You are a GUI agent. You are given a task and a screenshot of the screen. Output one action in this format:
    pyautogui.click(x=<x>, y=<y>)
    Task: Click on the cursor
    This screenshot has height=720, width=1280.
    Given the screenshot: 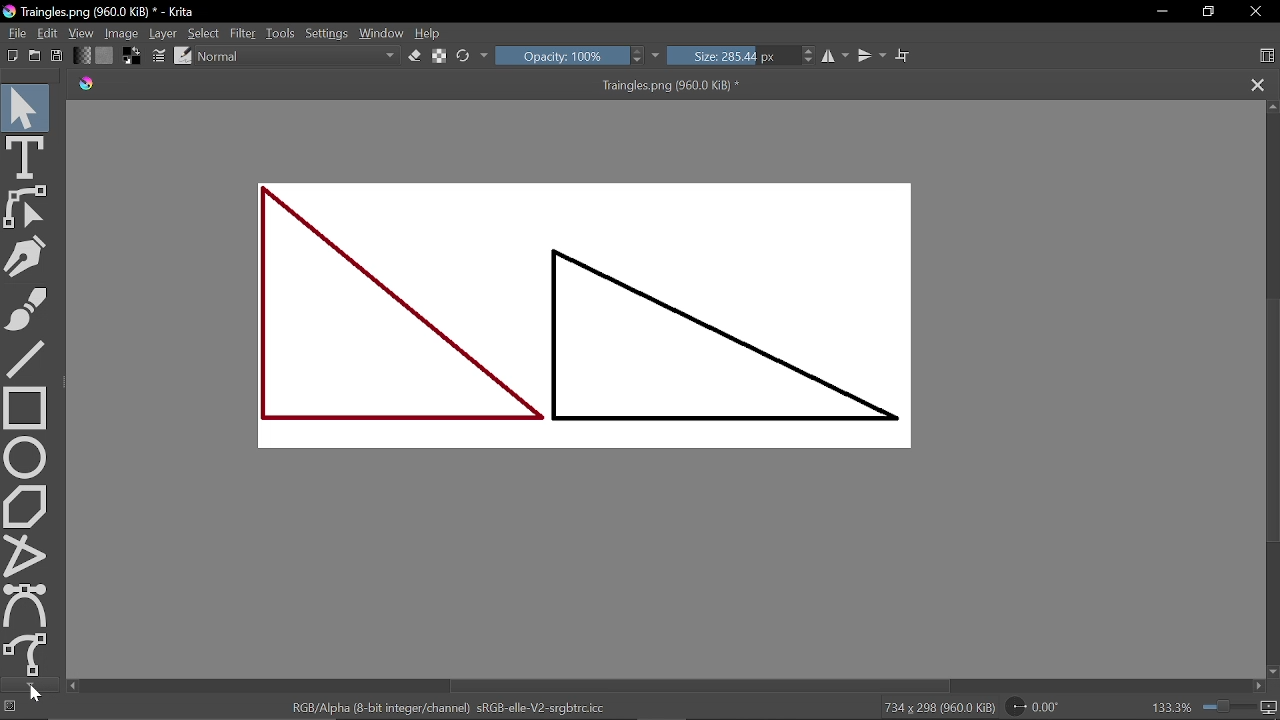 What is the action you would take?
    pyautogui.click(x=37, y=695)
    